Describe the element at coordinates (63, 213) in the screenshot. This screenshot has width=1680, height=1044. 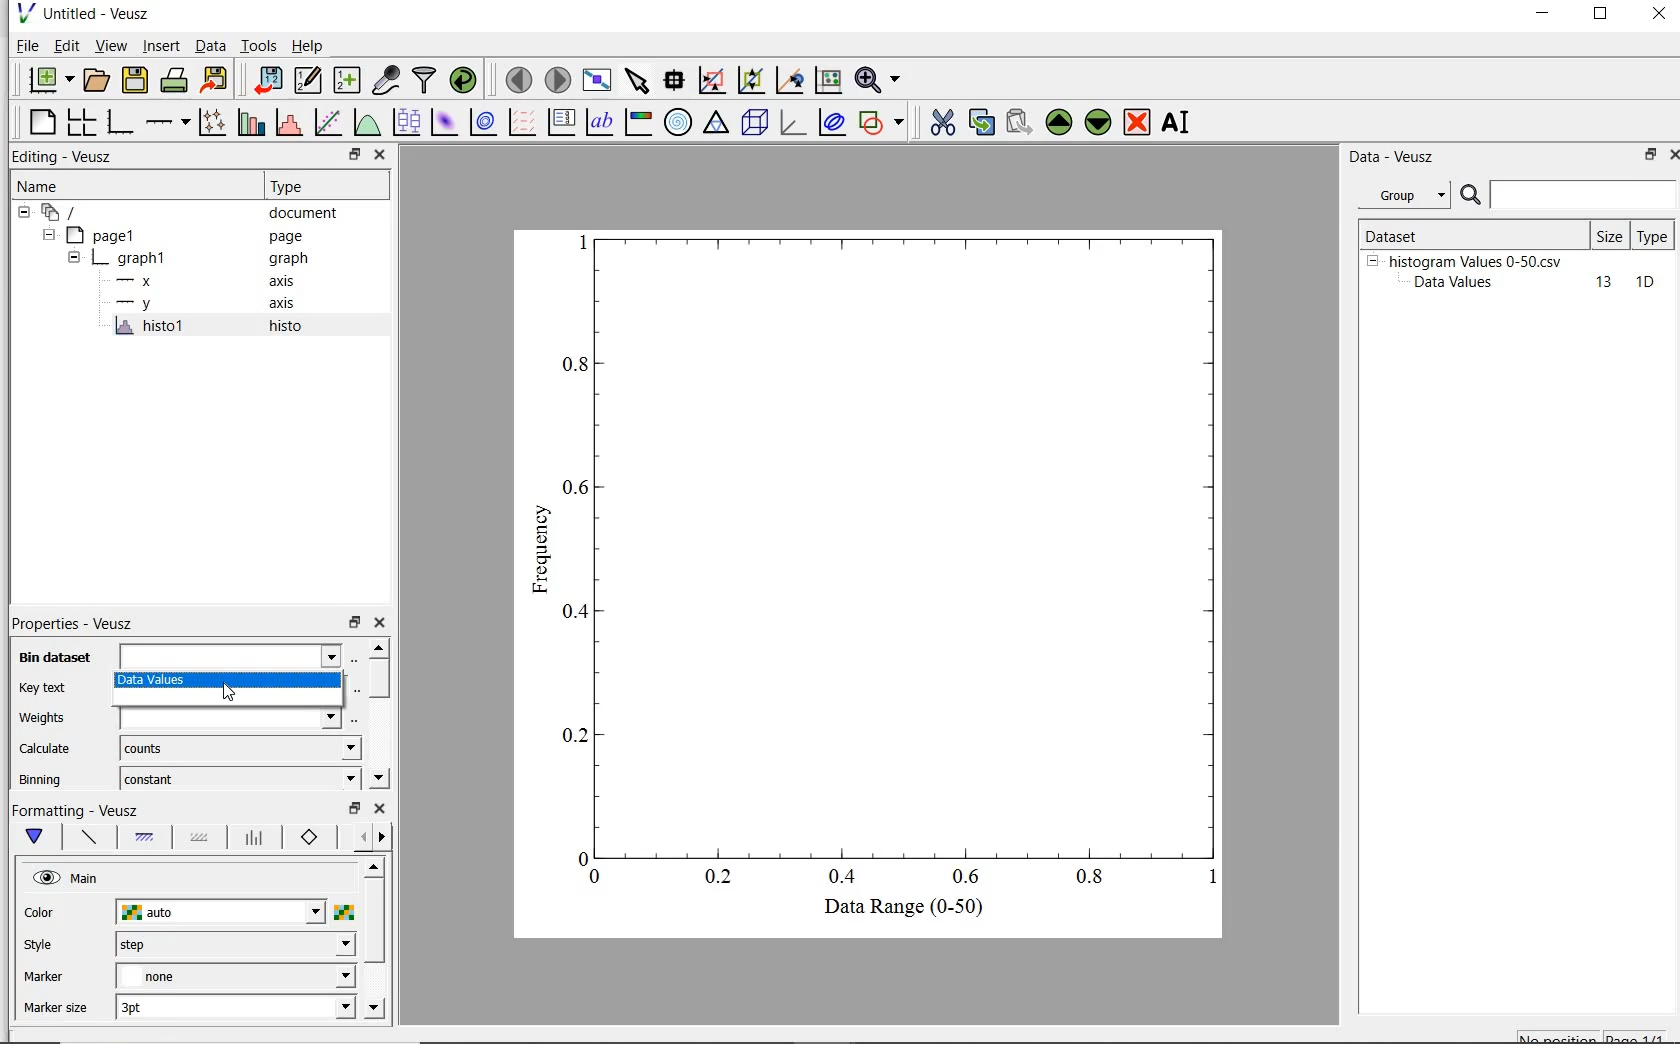
I see `current document` at that location.